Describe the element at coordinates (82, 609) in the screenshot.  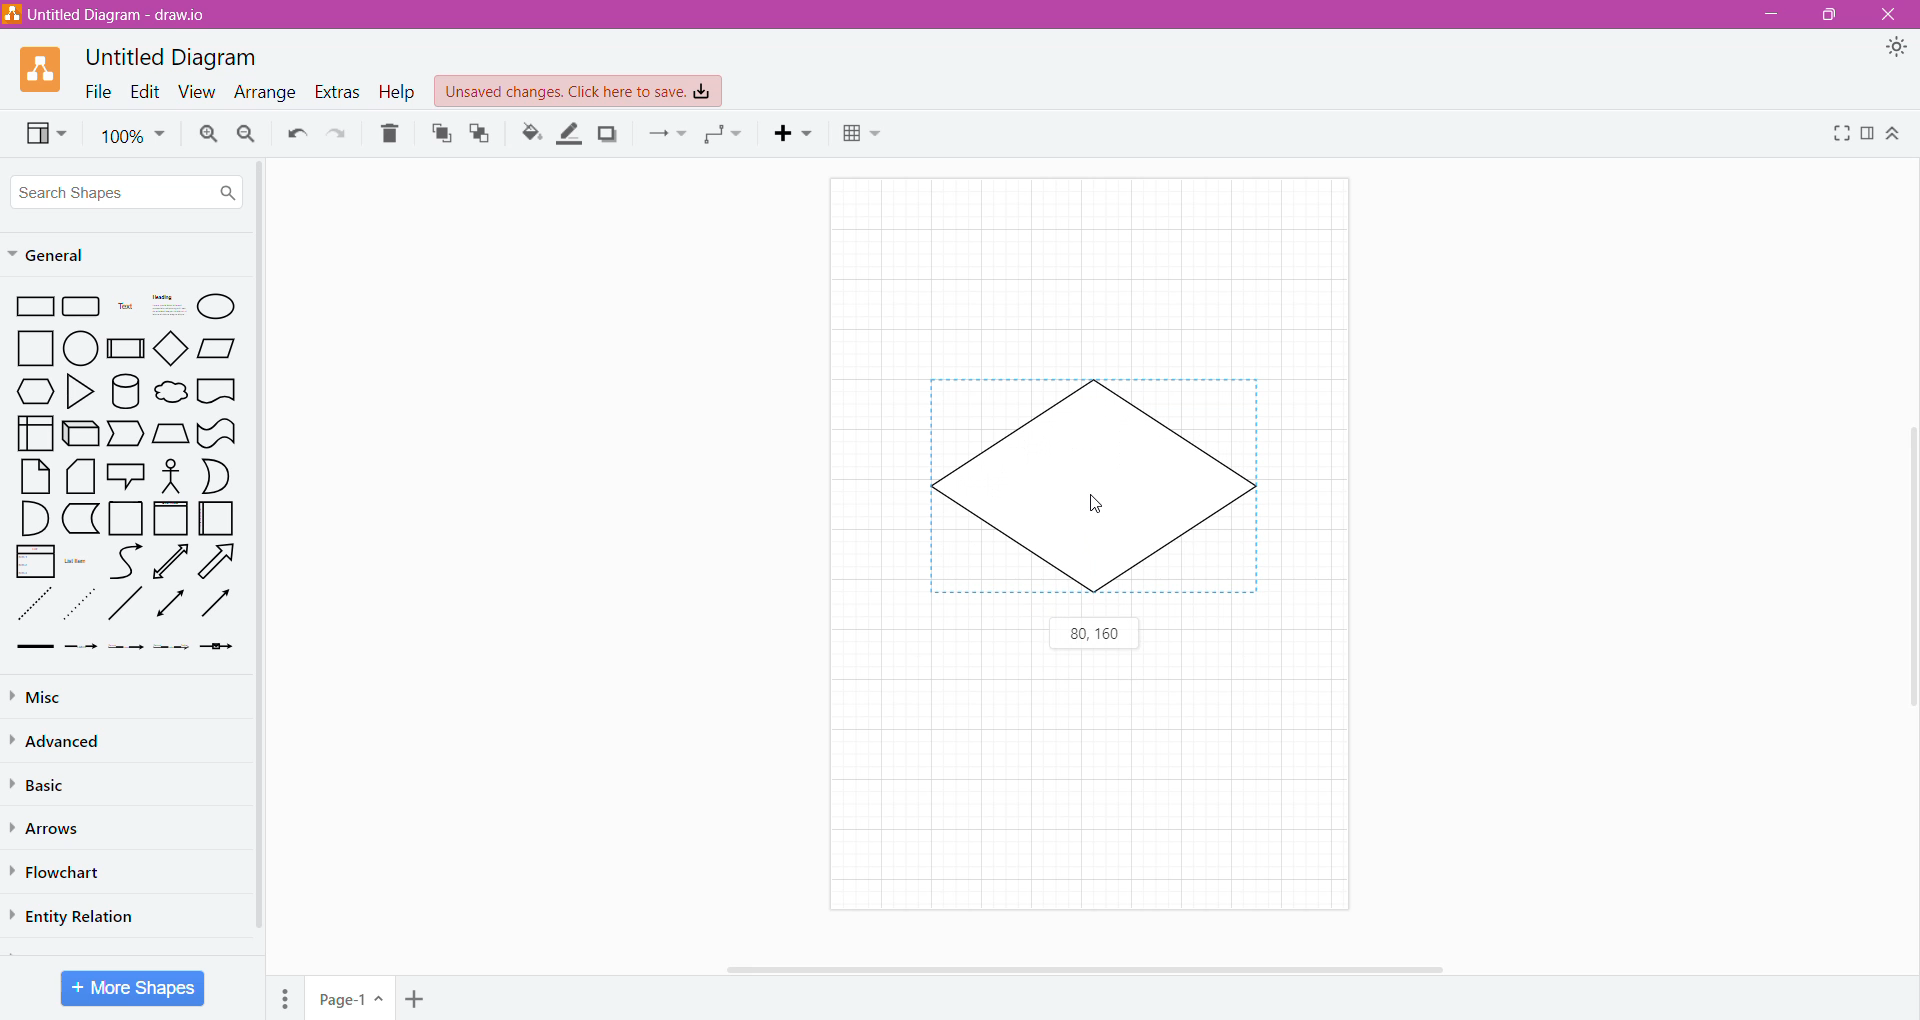
I see `Dotted Line` at that location.